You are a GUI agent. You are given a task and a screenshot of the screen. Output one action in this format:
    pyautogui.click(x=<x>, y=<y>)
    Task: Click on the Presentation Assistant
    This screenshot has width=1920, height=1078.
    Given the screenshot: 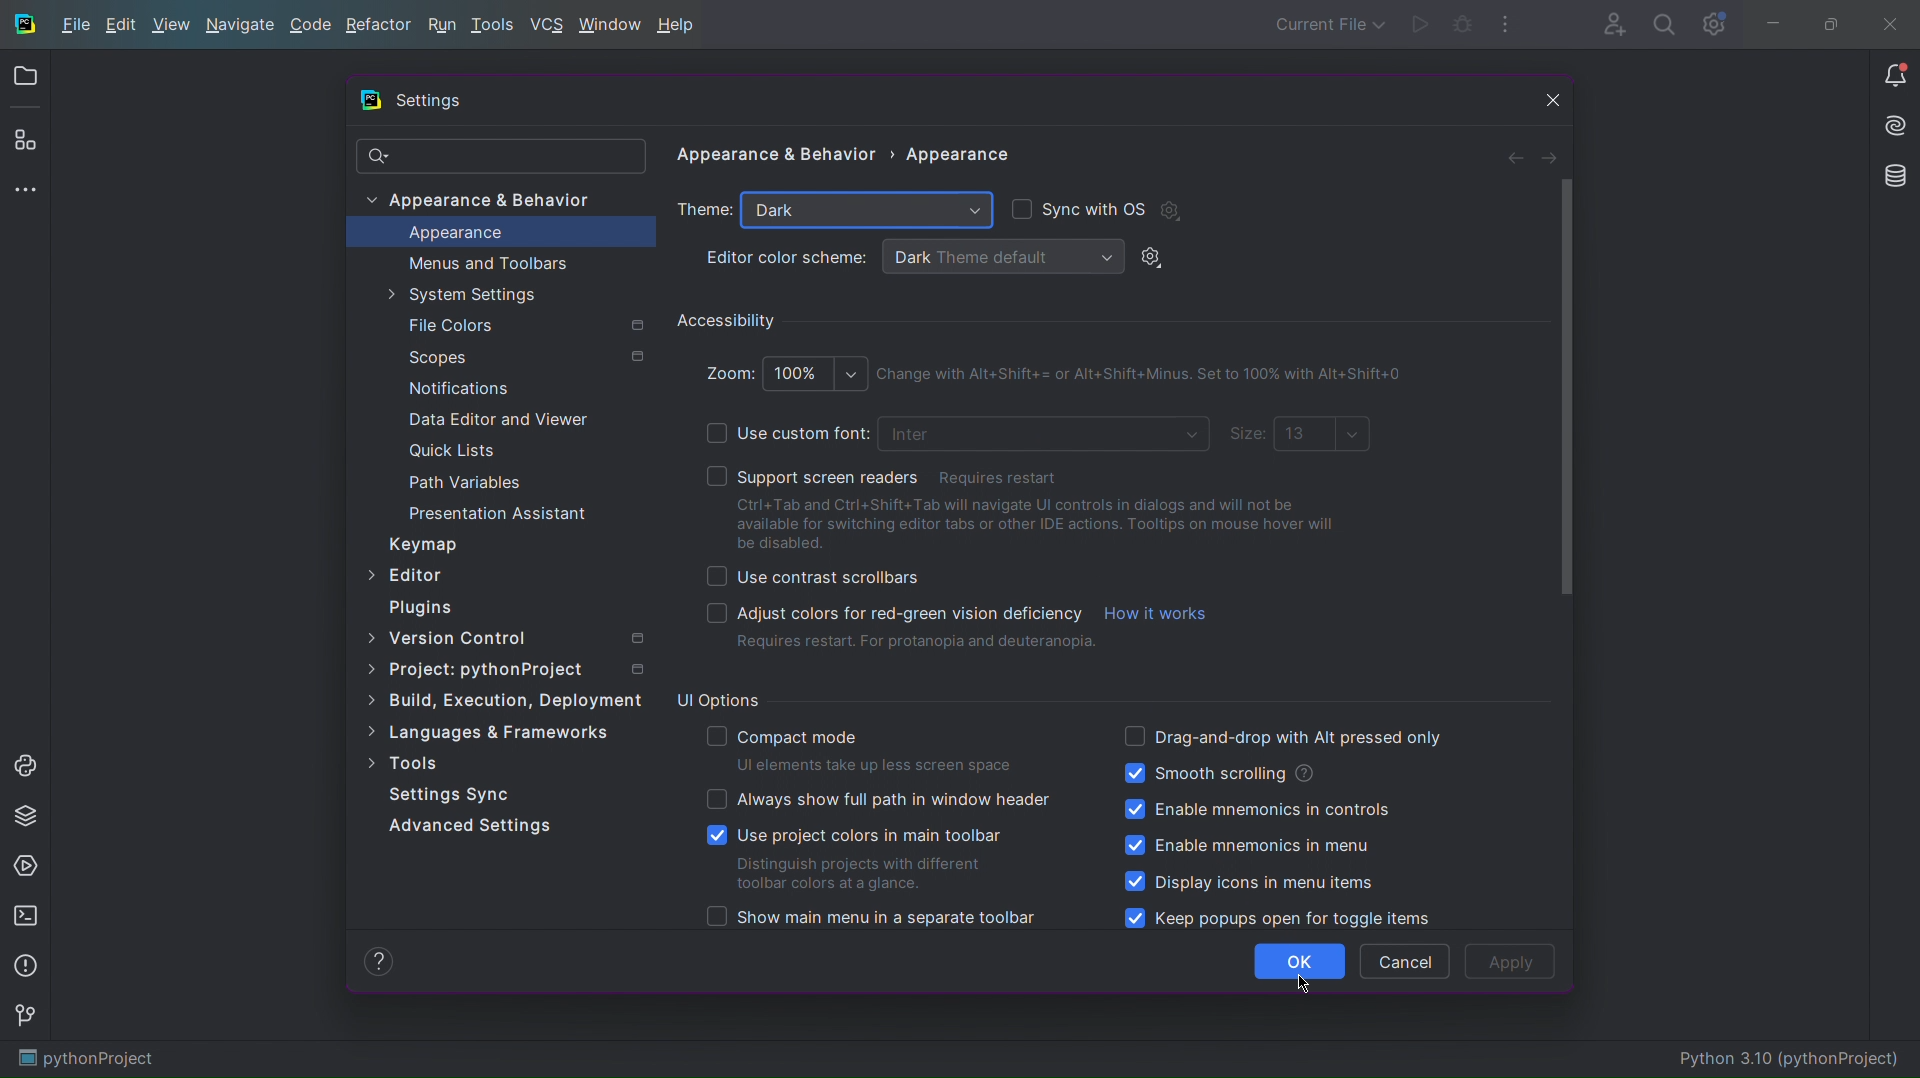 What is the action you would take?
    pyautogui.click(x=500, y=512)
    